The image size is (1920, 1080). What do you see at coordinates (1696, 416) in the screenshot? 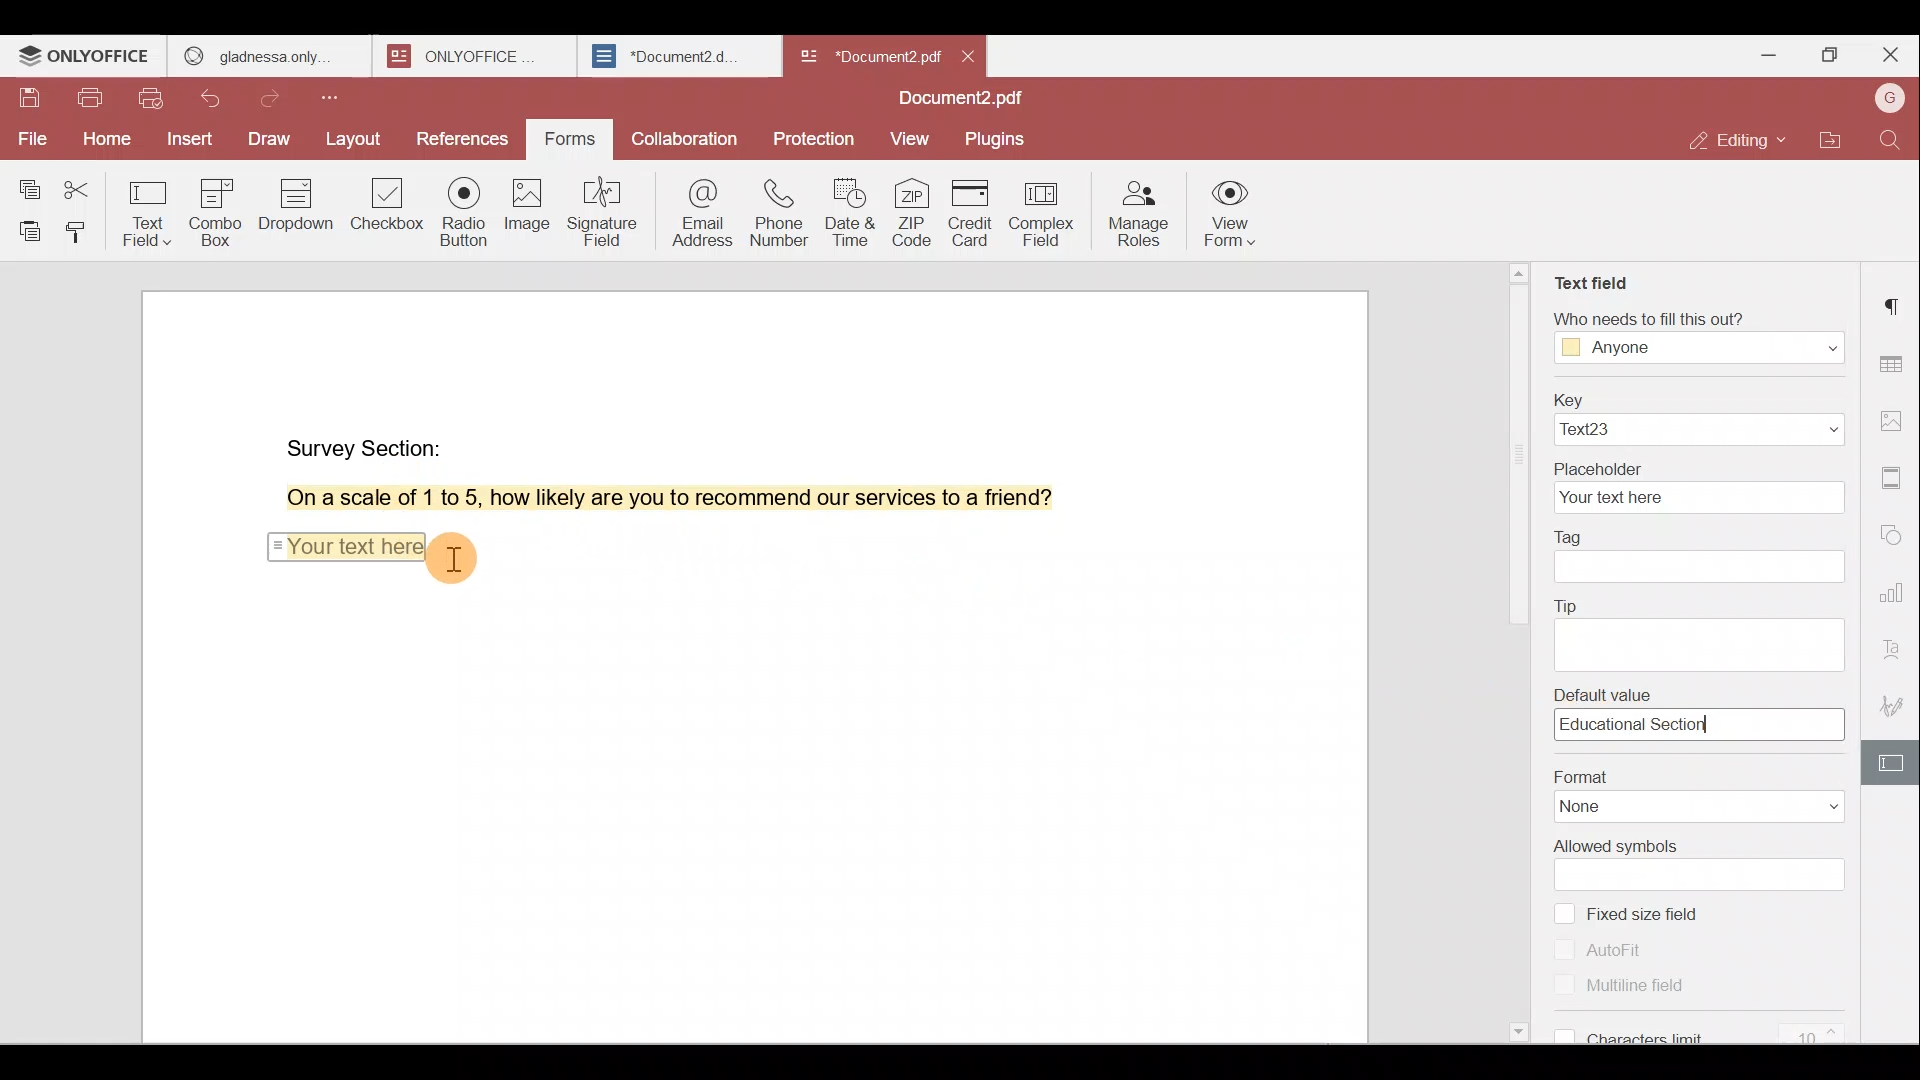
I see `Key` at bounding box center [1696, 416].